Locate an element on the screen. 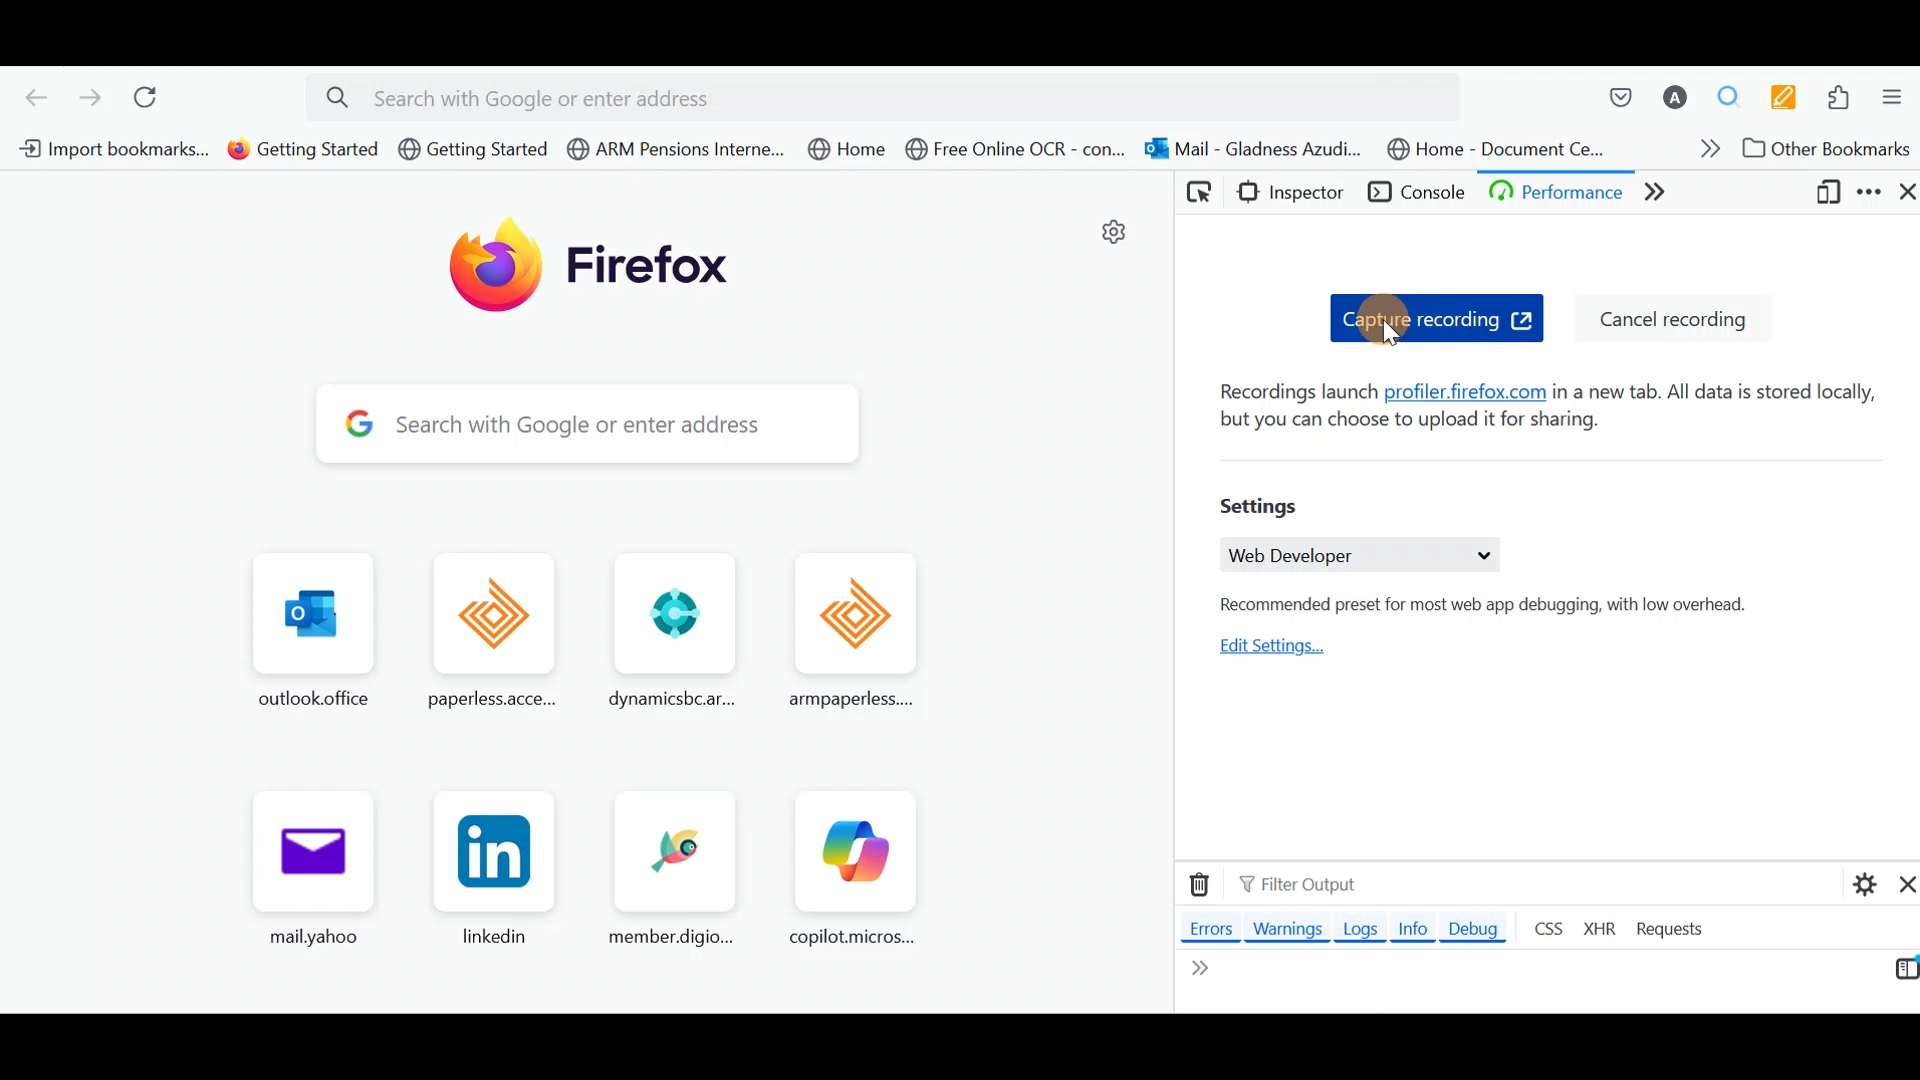 This screenshot has width=1920, height=1080. Bookmark 1 is located at coordinates (107, 147).